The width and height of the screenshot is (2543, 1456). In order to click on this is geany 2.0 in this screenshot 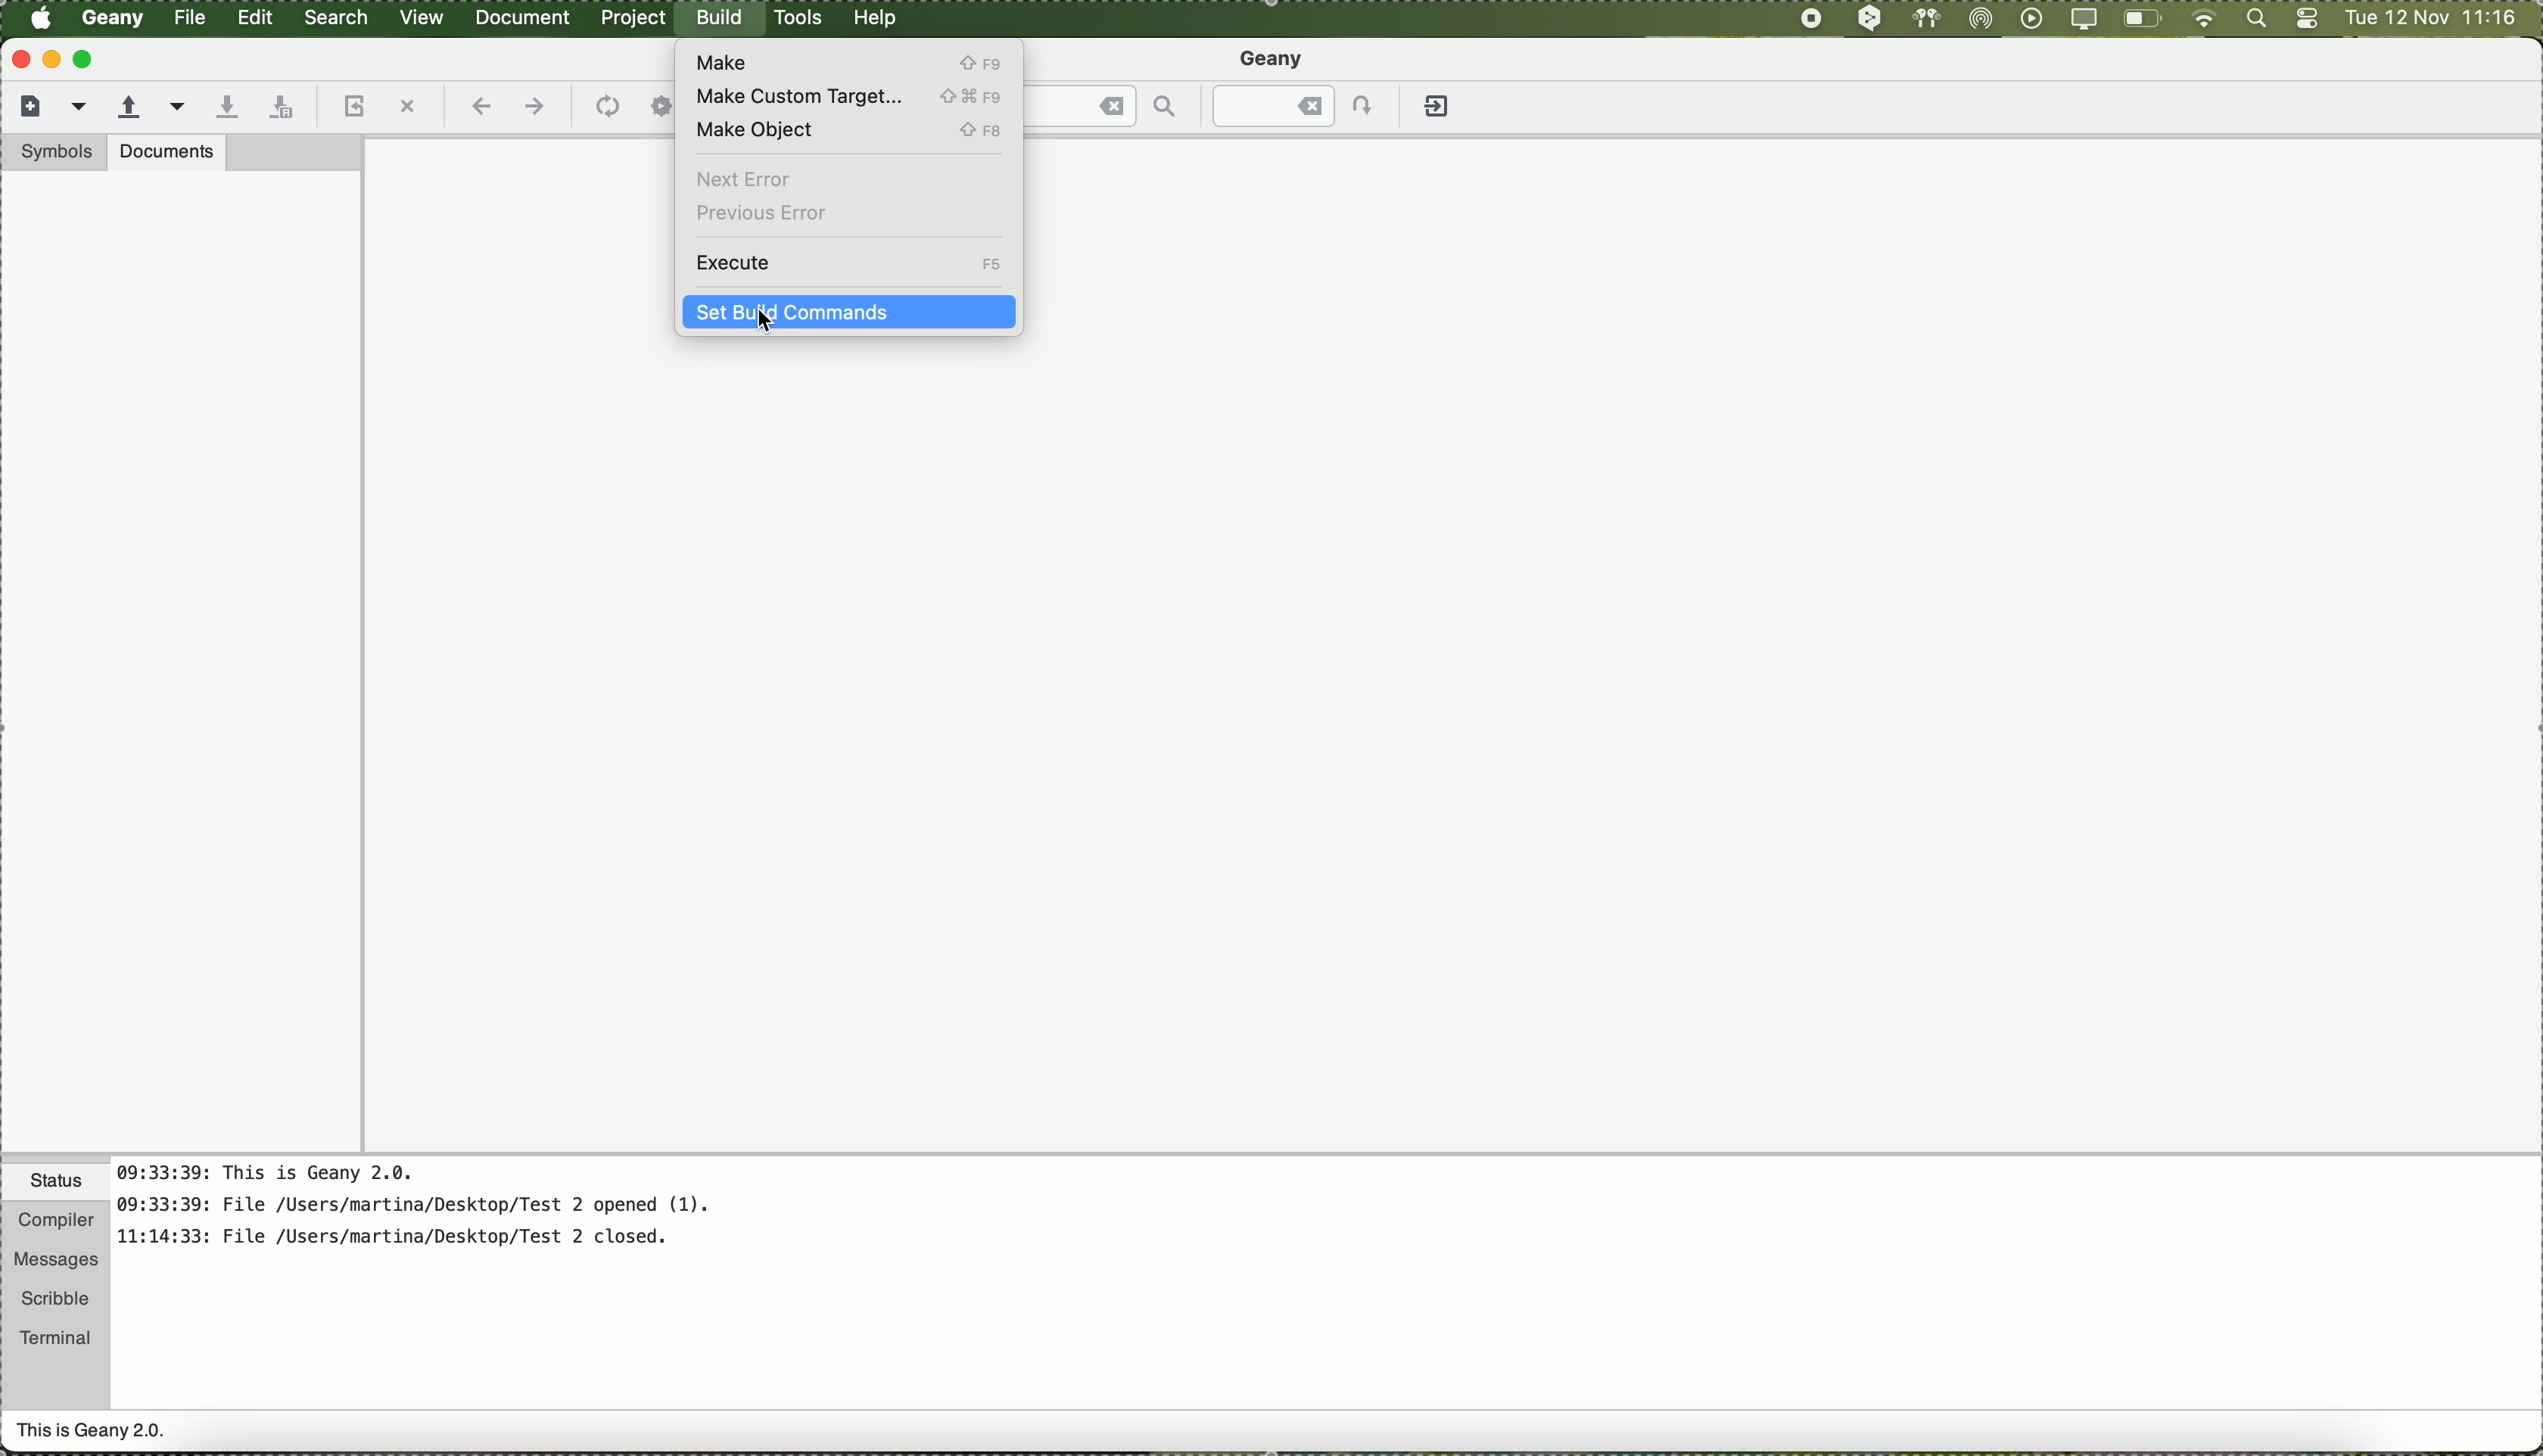, I will do `click(92, 1433)`.